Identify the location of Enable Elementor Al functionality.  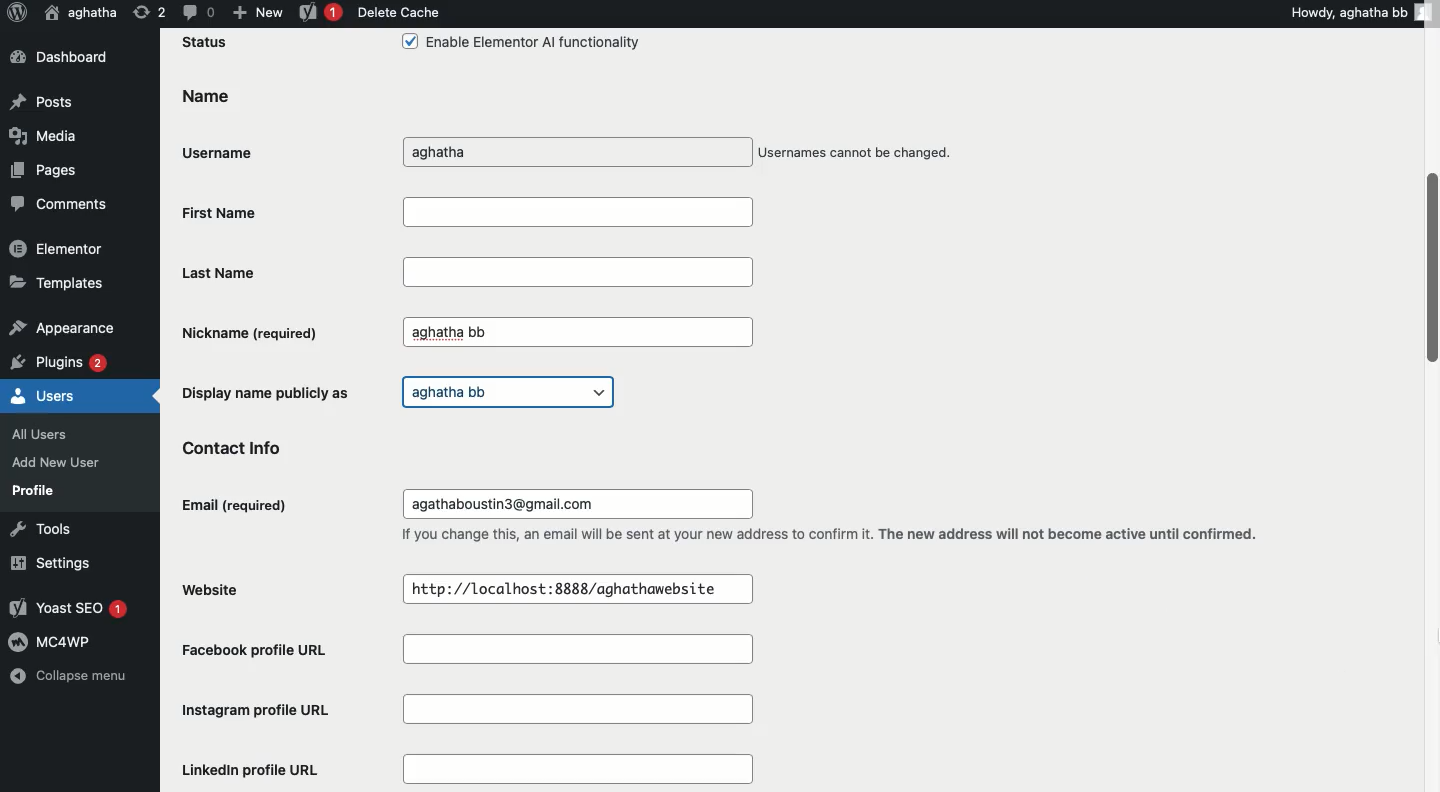
(519, 44).